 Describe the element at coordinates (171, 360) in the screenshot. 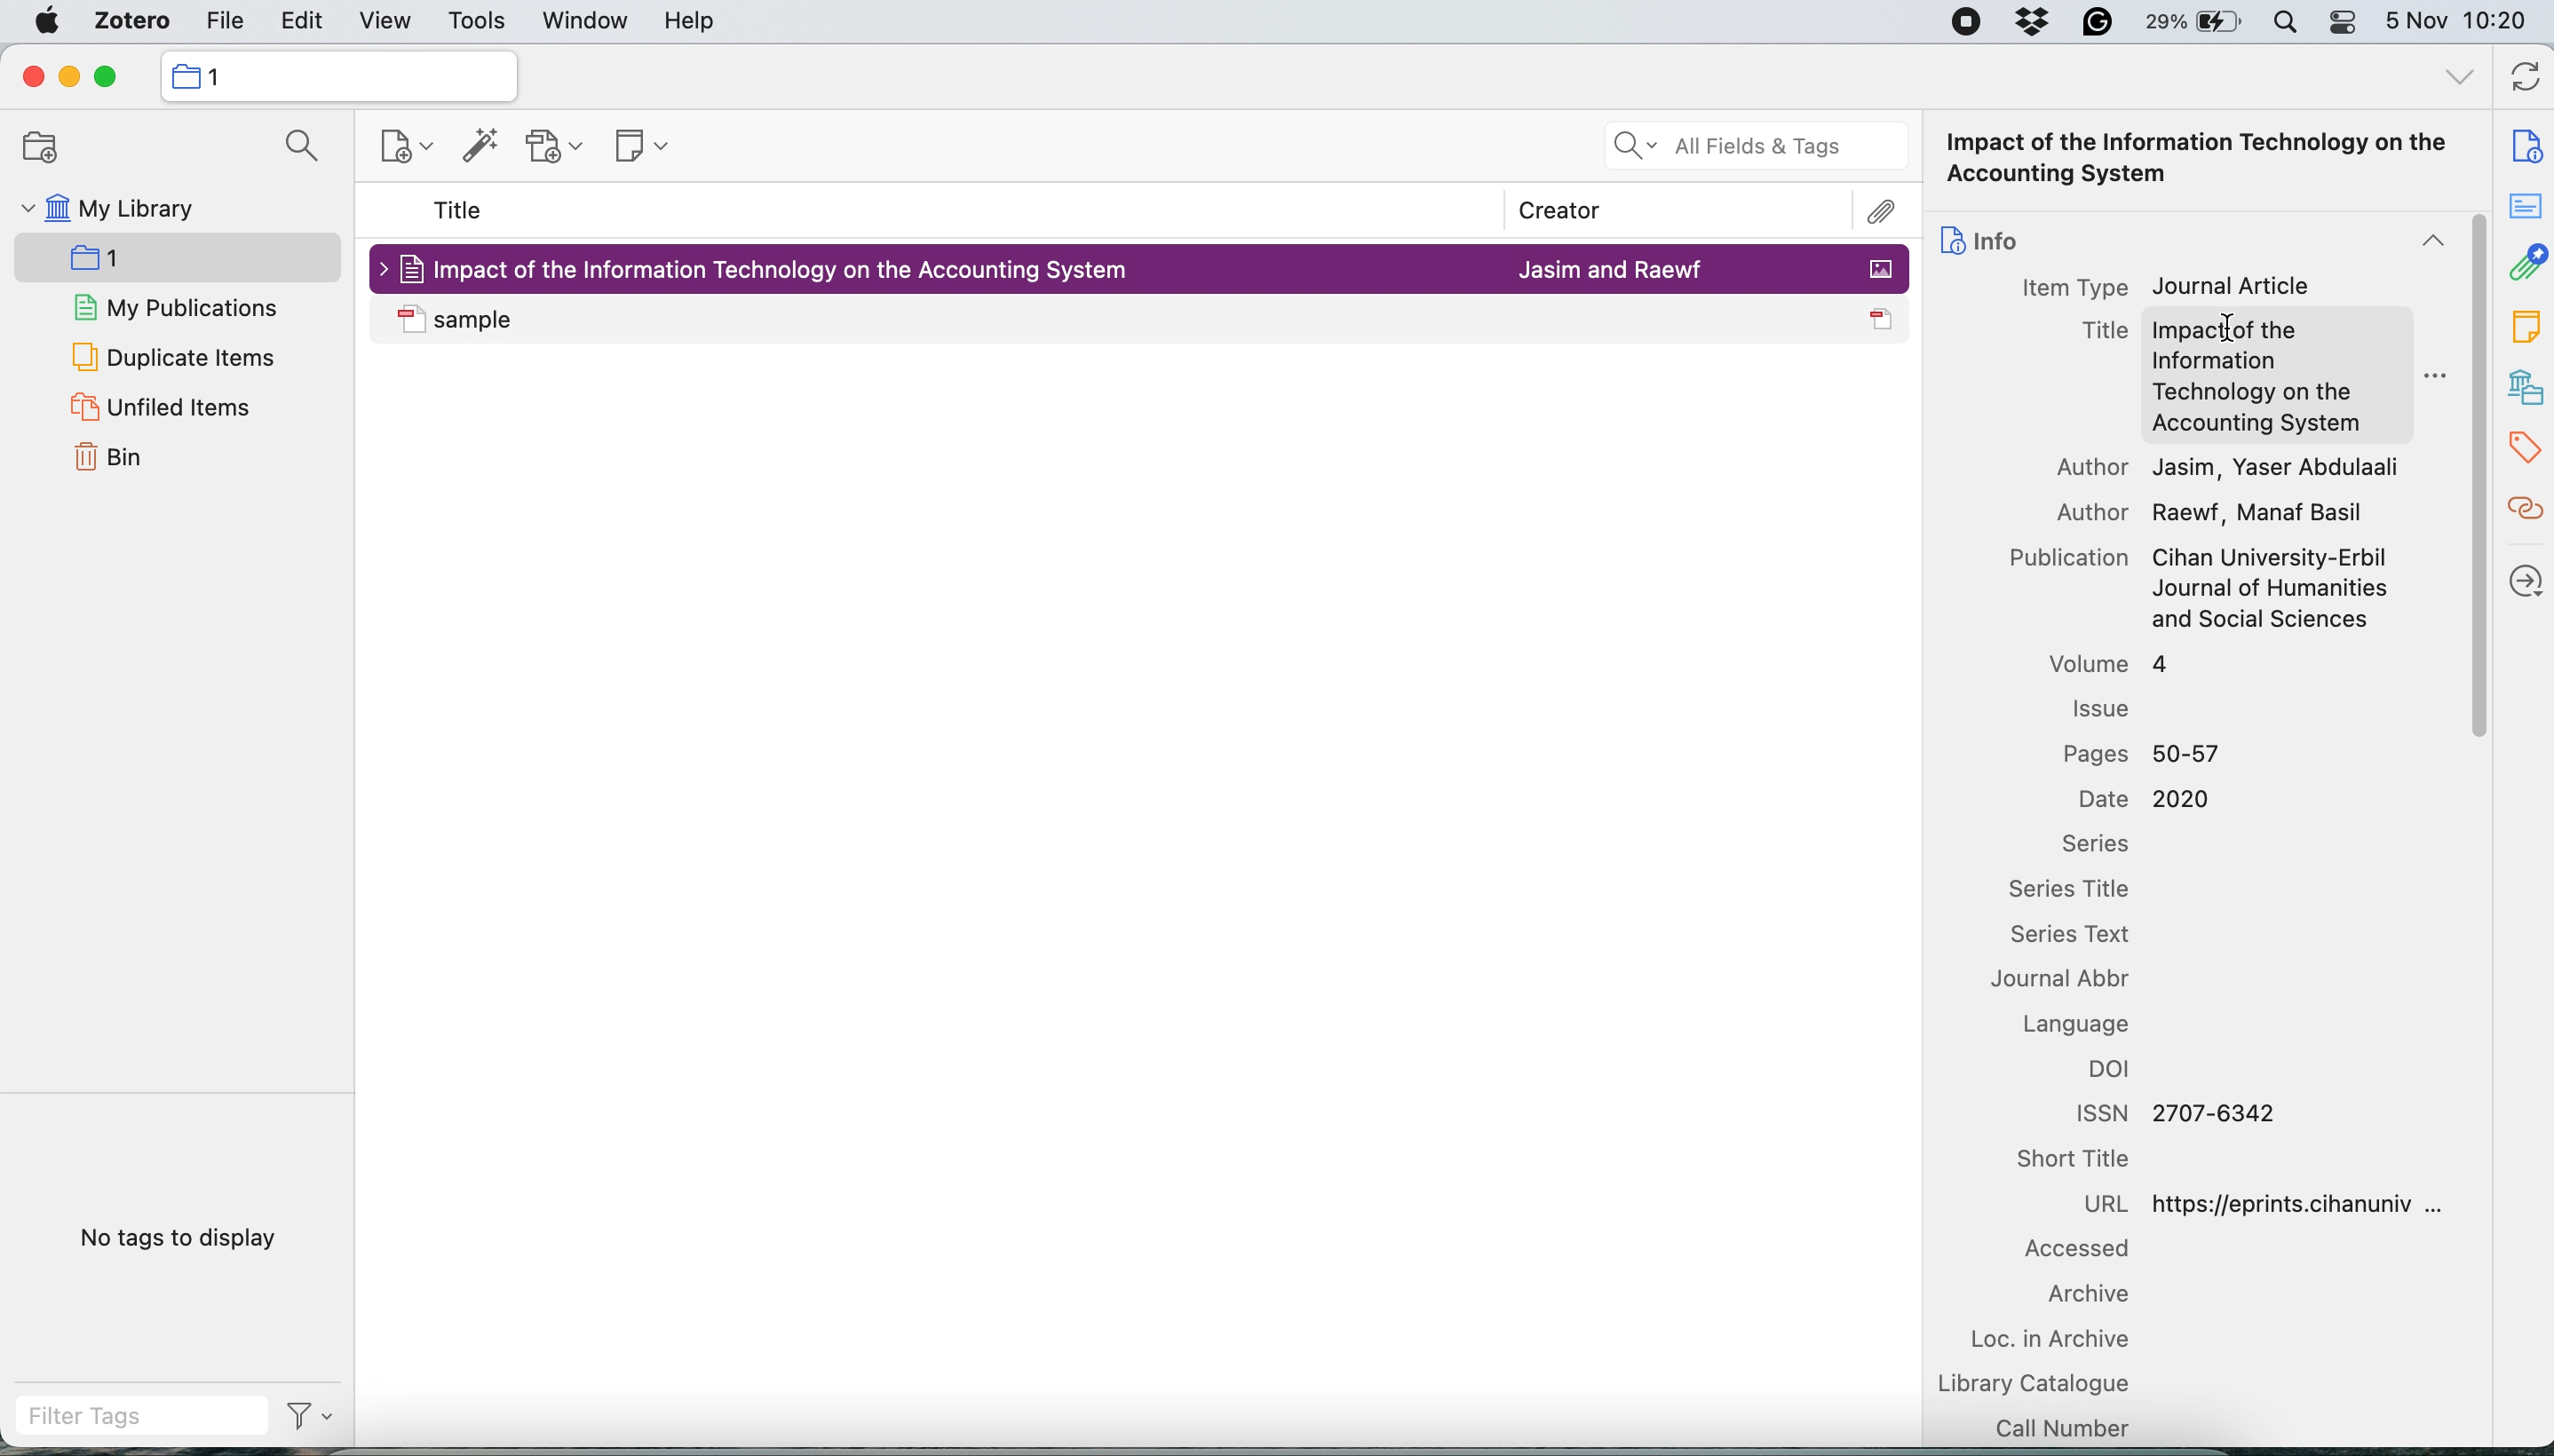

I see `duplicate items` at that location.